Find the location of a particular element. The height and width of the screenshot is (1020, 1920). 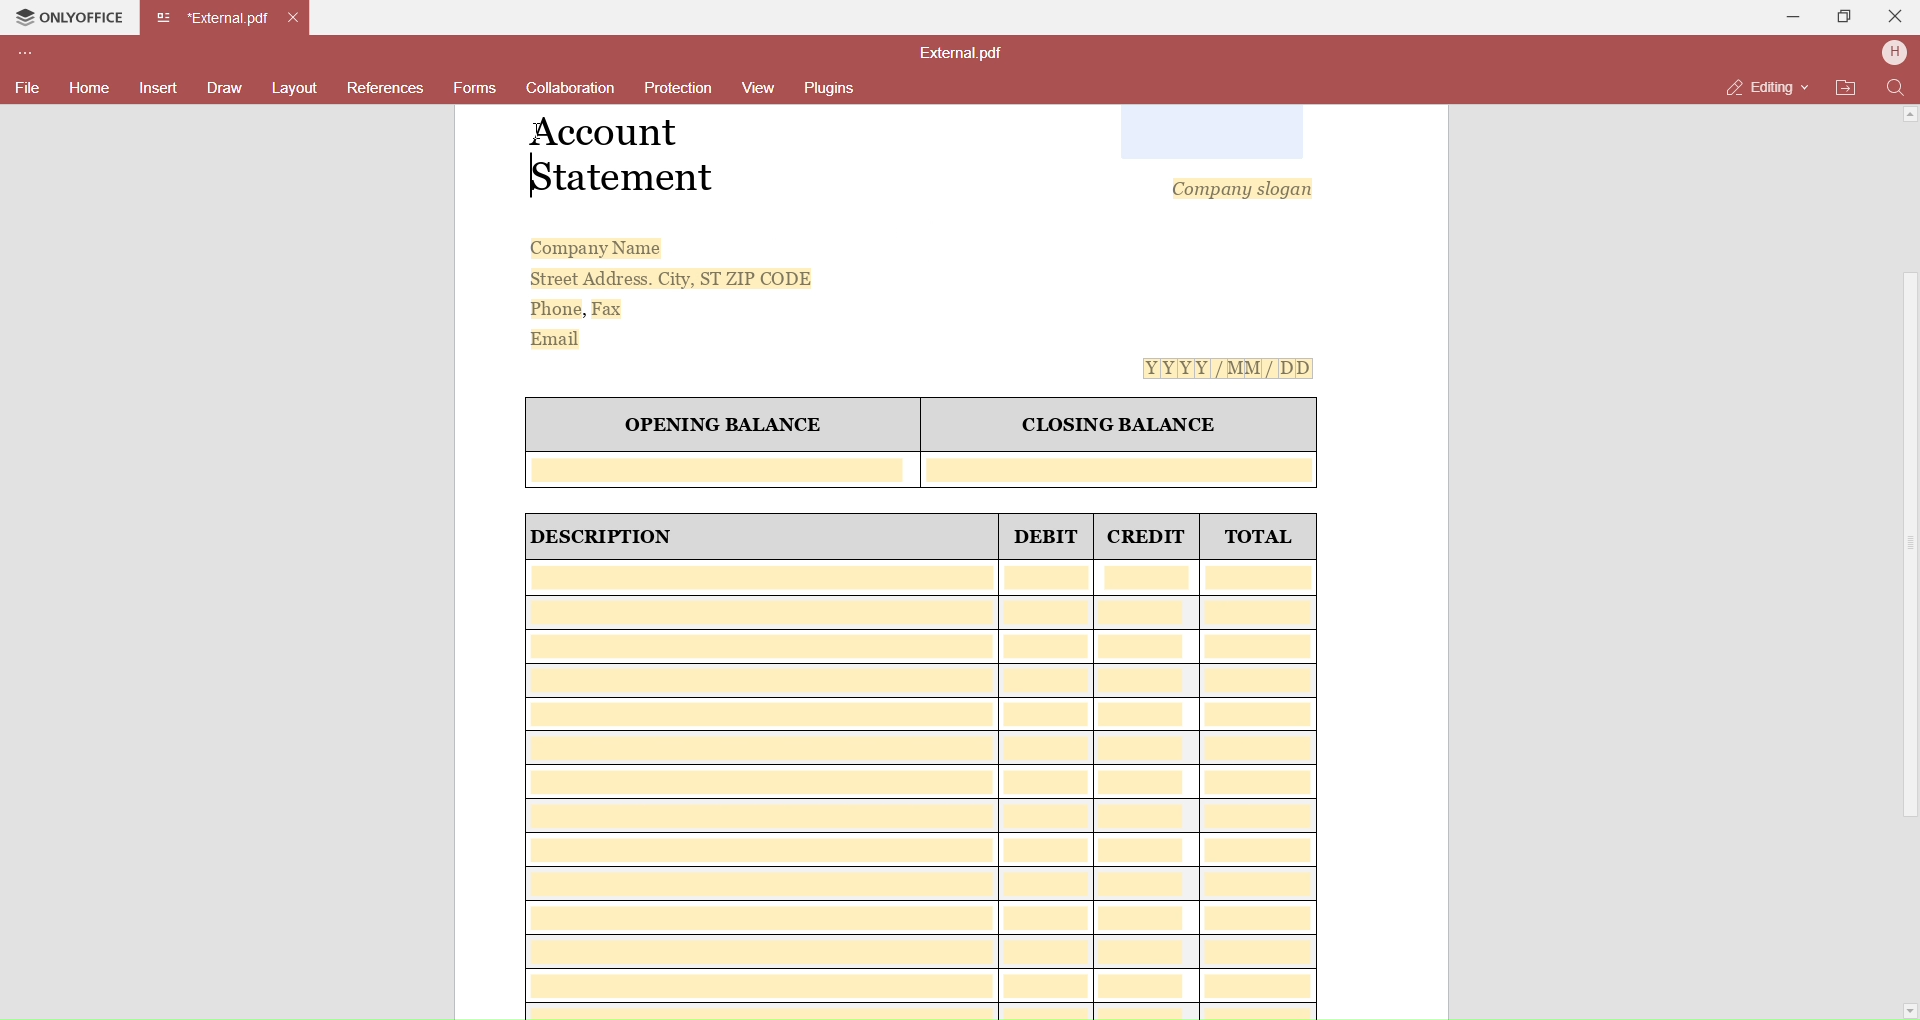

View is located at coordinates (755, 89).